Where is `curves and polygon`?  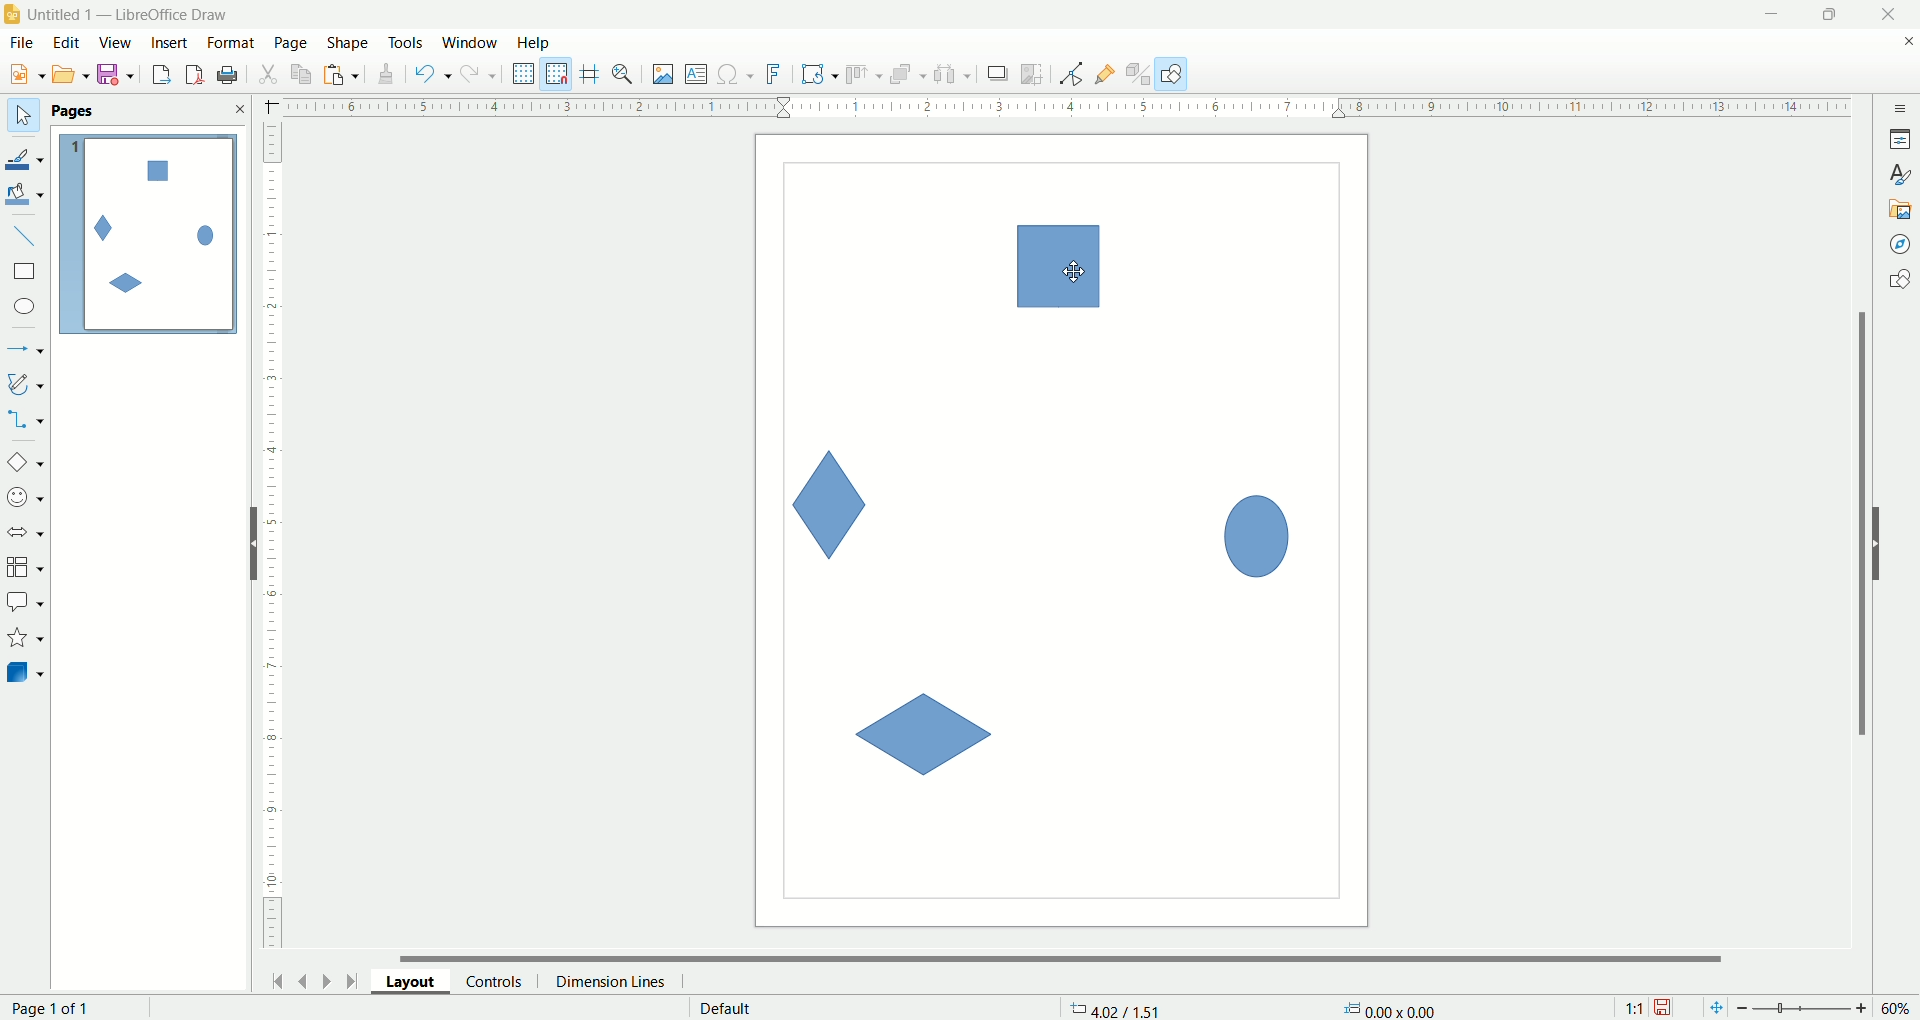 curves and polygon is located at coordinates (27, 384).